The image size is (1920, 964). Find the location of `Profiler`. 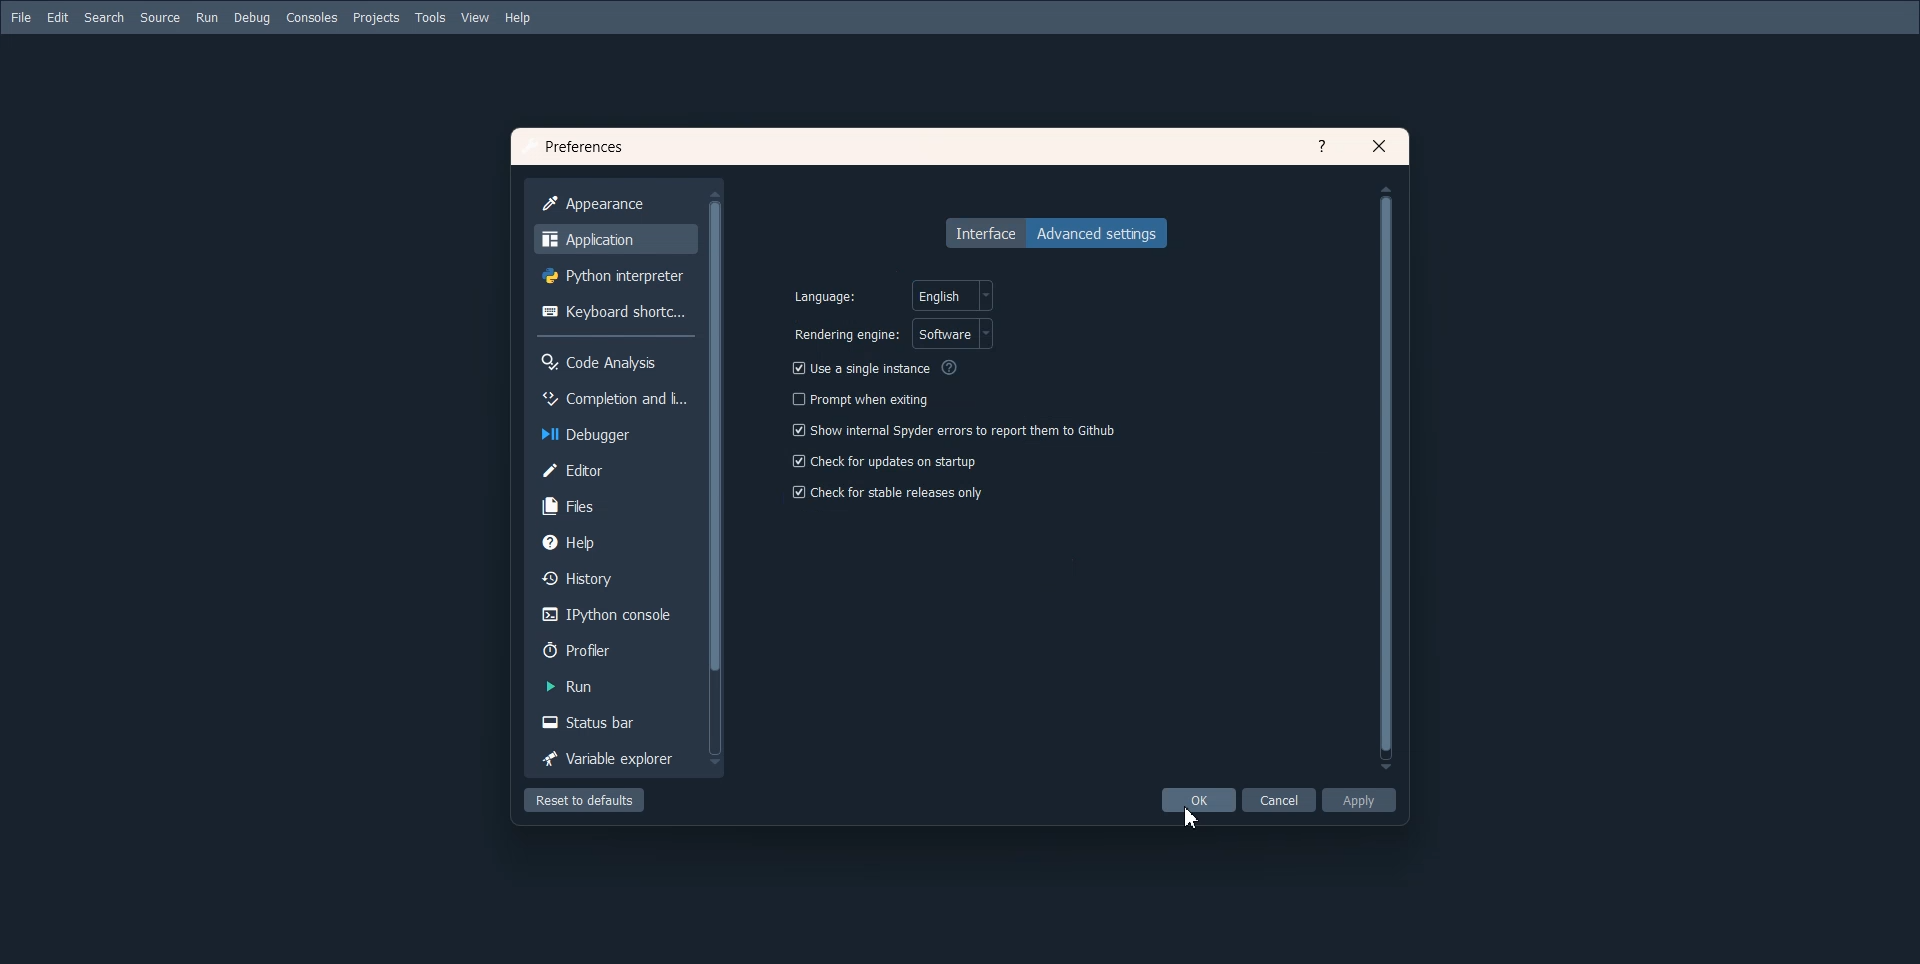

Profiler is located at coordinates (612, 648).